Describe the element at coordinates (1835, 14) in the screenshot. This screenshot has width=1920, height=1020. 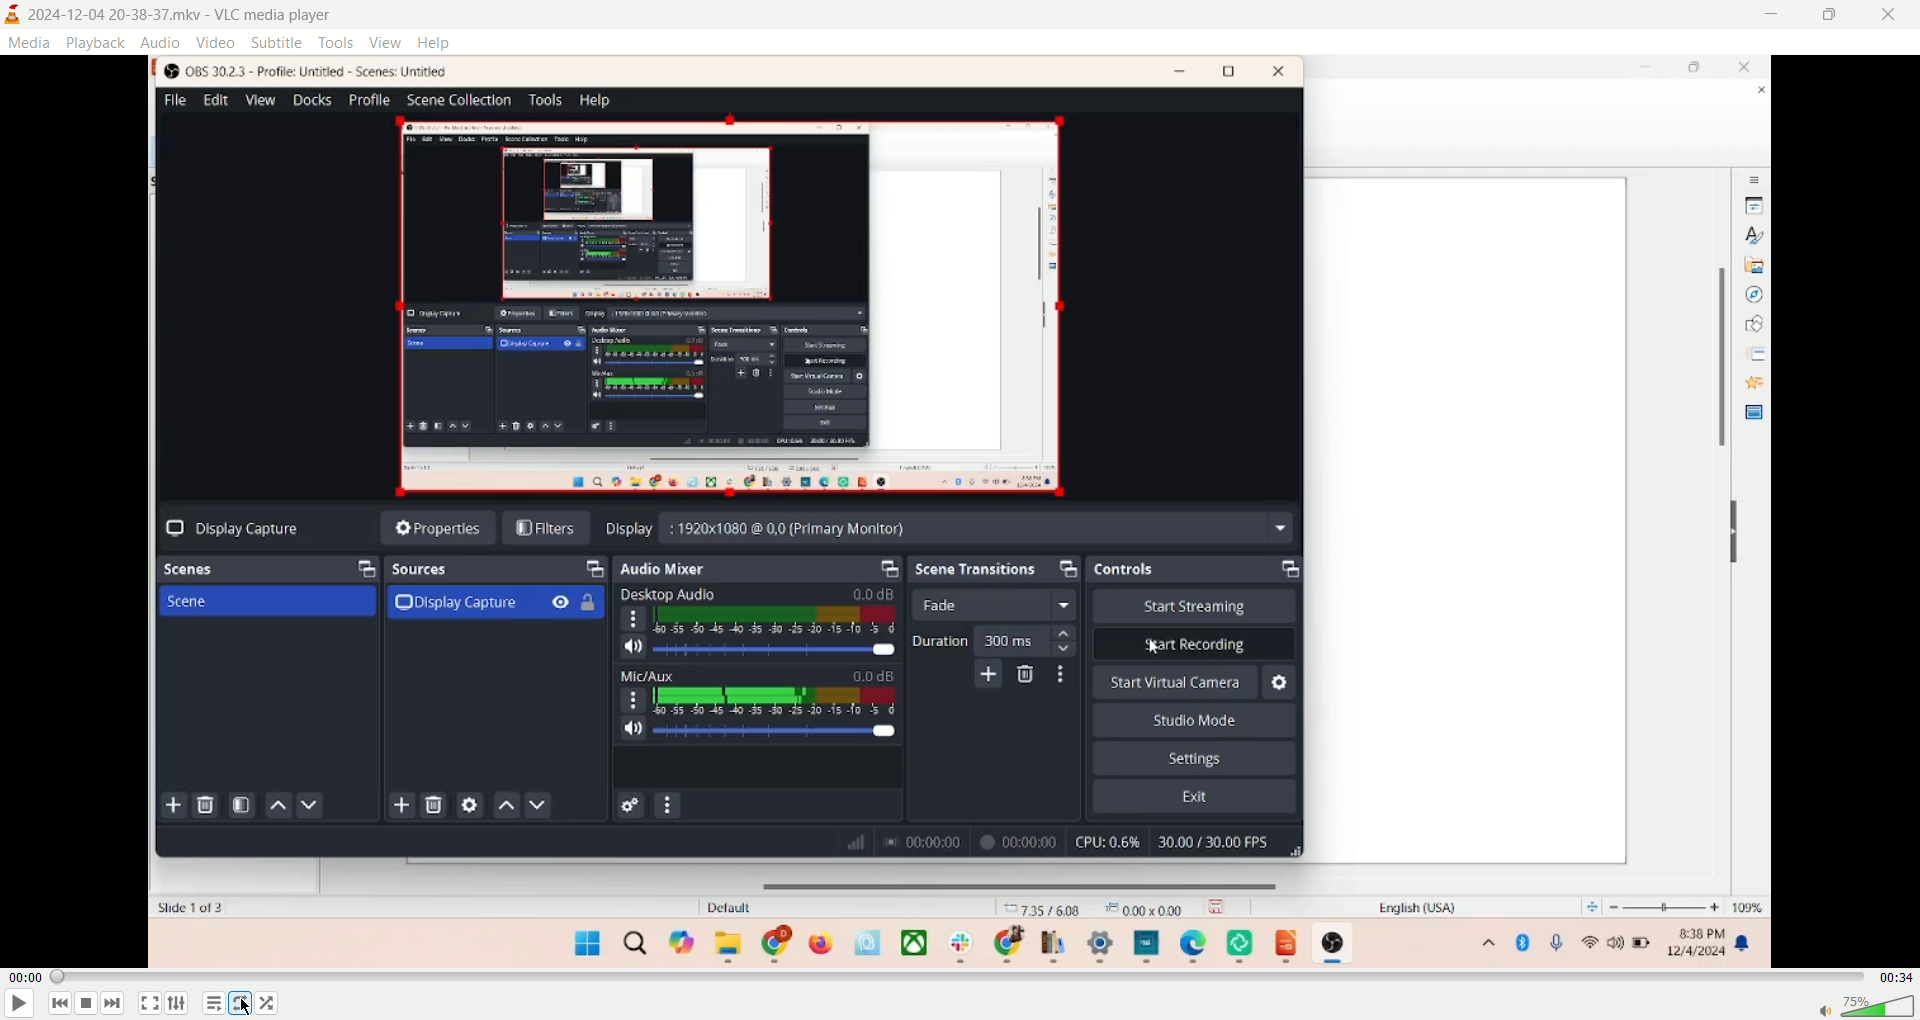
I see `maximize` at that location.